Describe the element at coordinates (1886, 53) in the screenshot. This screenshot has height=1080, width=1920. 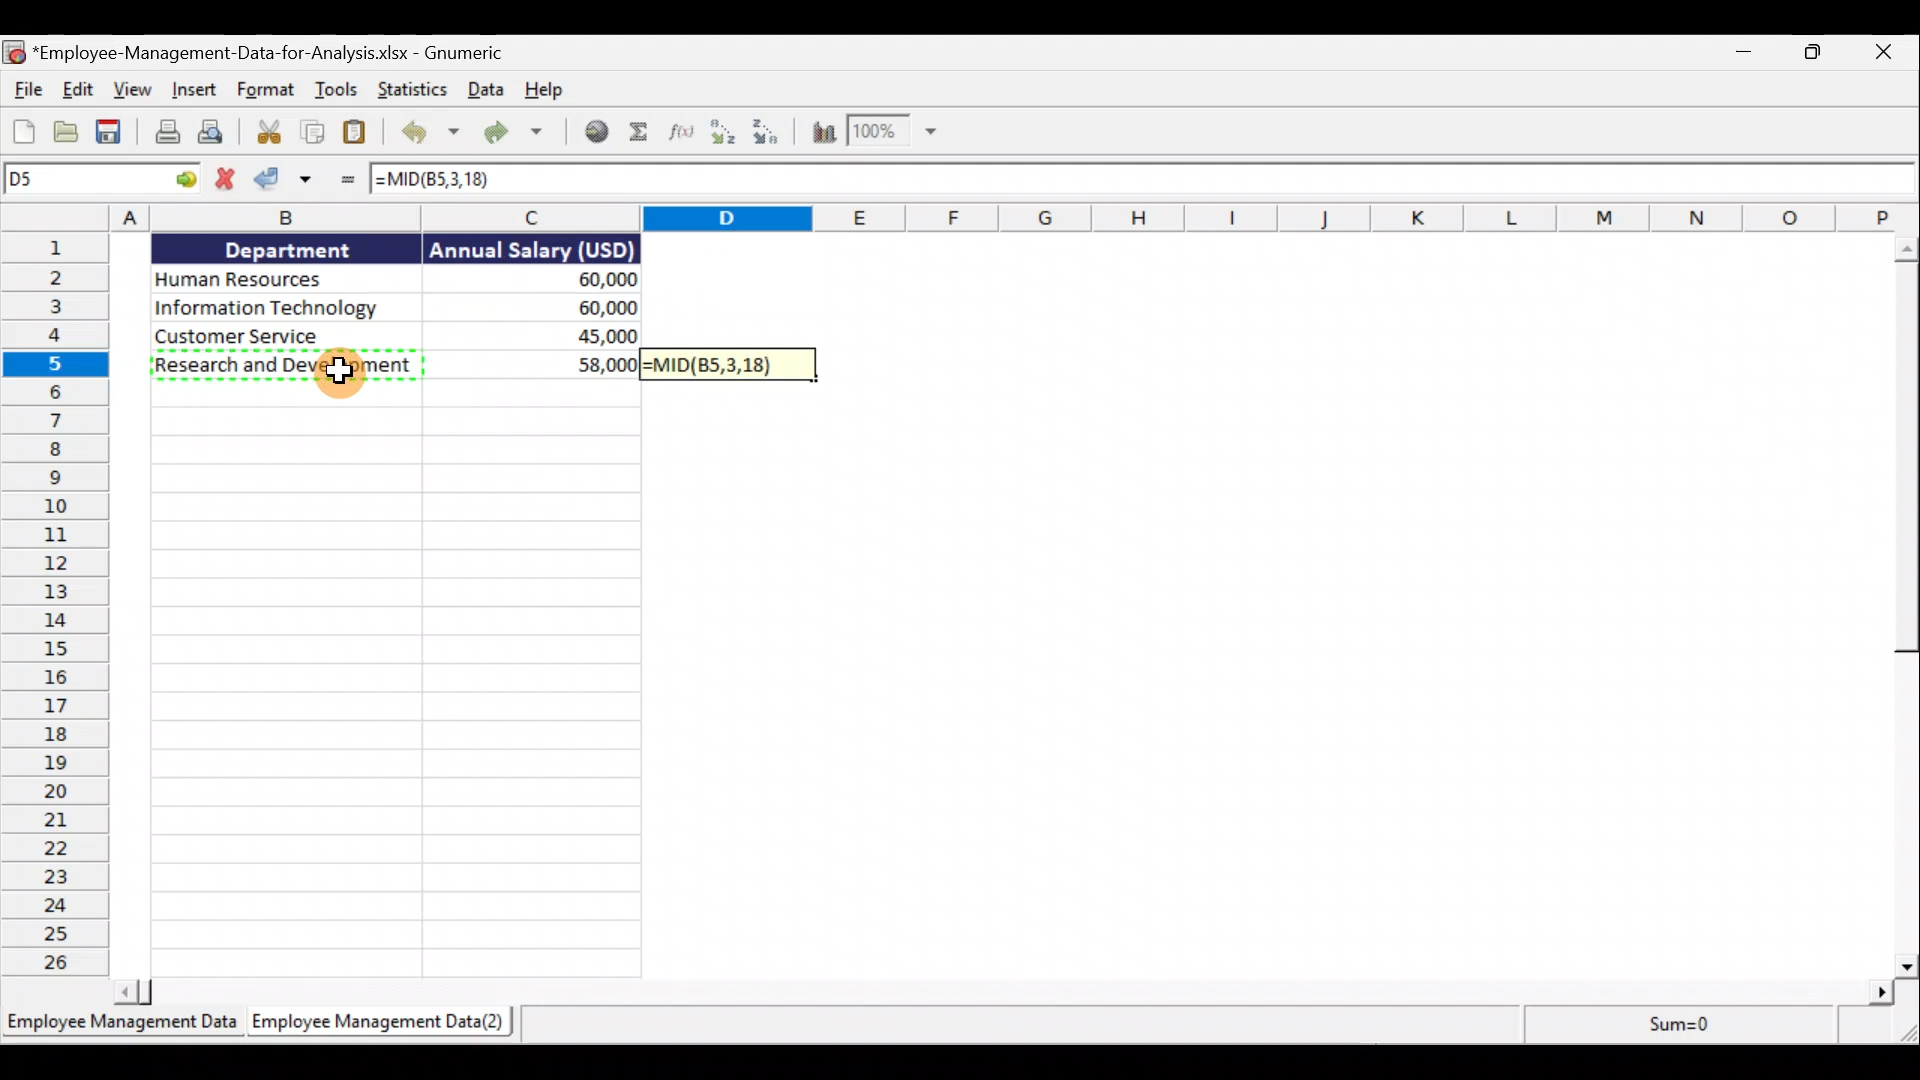
I see `Close` at that location.